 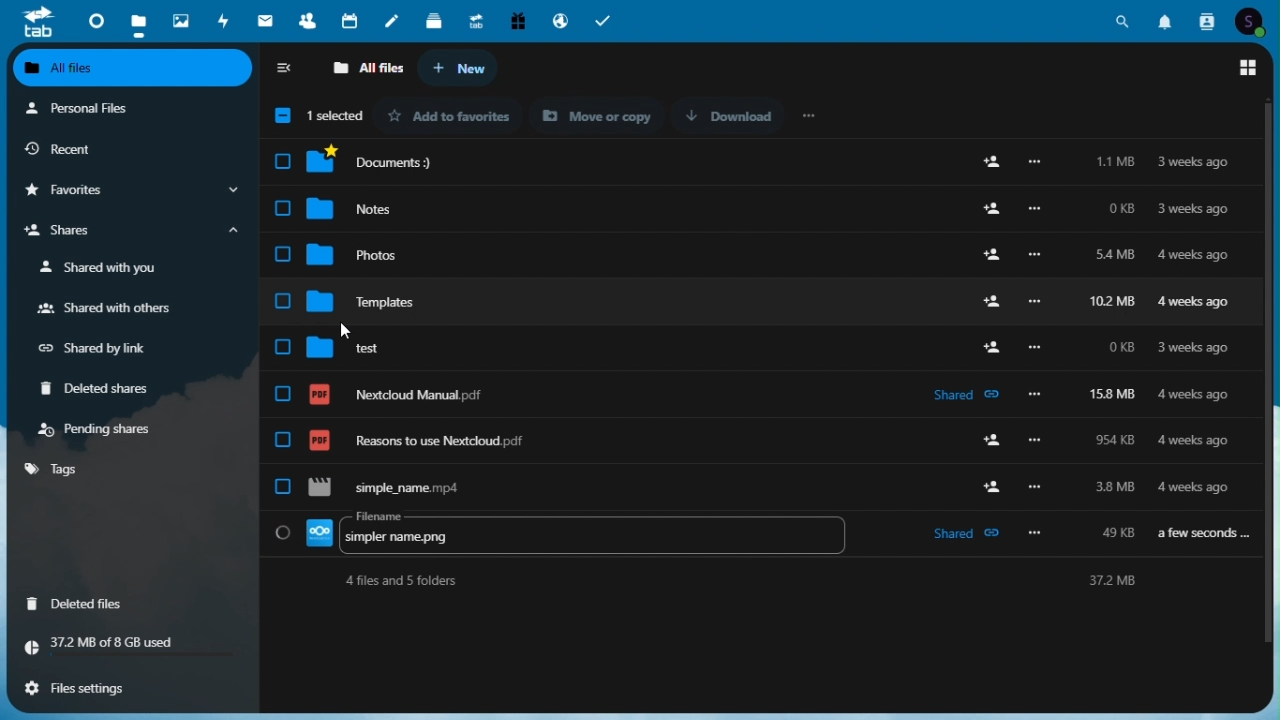 I want to click on tab, so click(x=37, y=22).